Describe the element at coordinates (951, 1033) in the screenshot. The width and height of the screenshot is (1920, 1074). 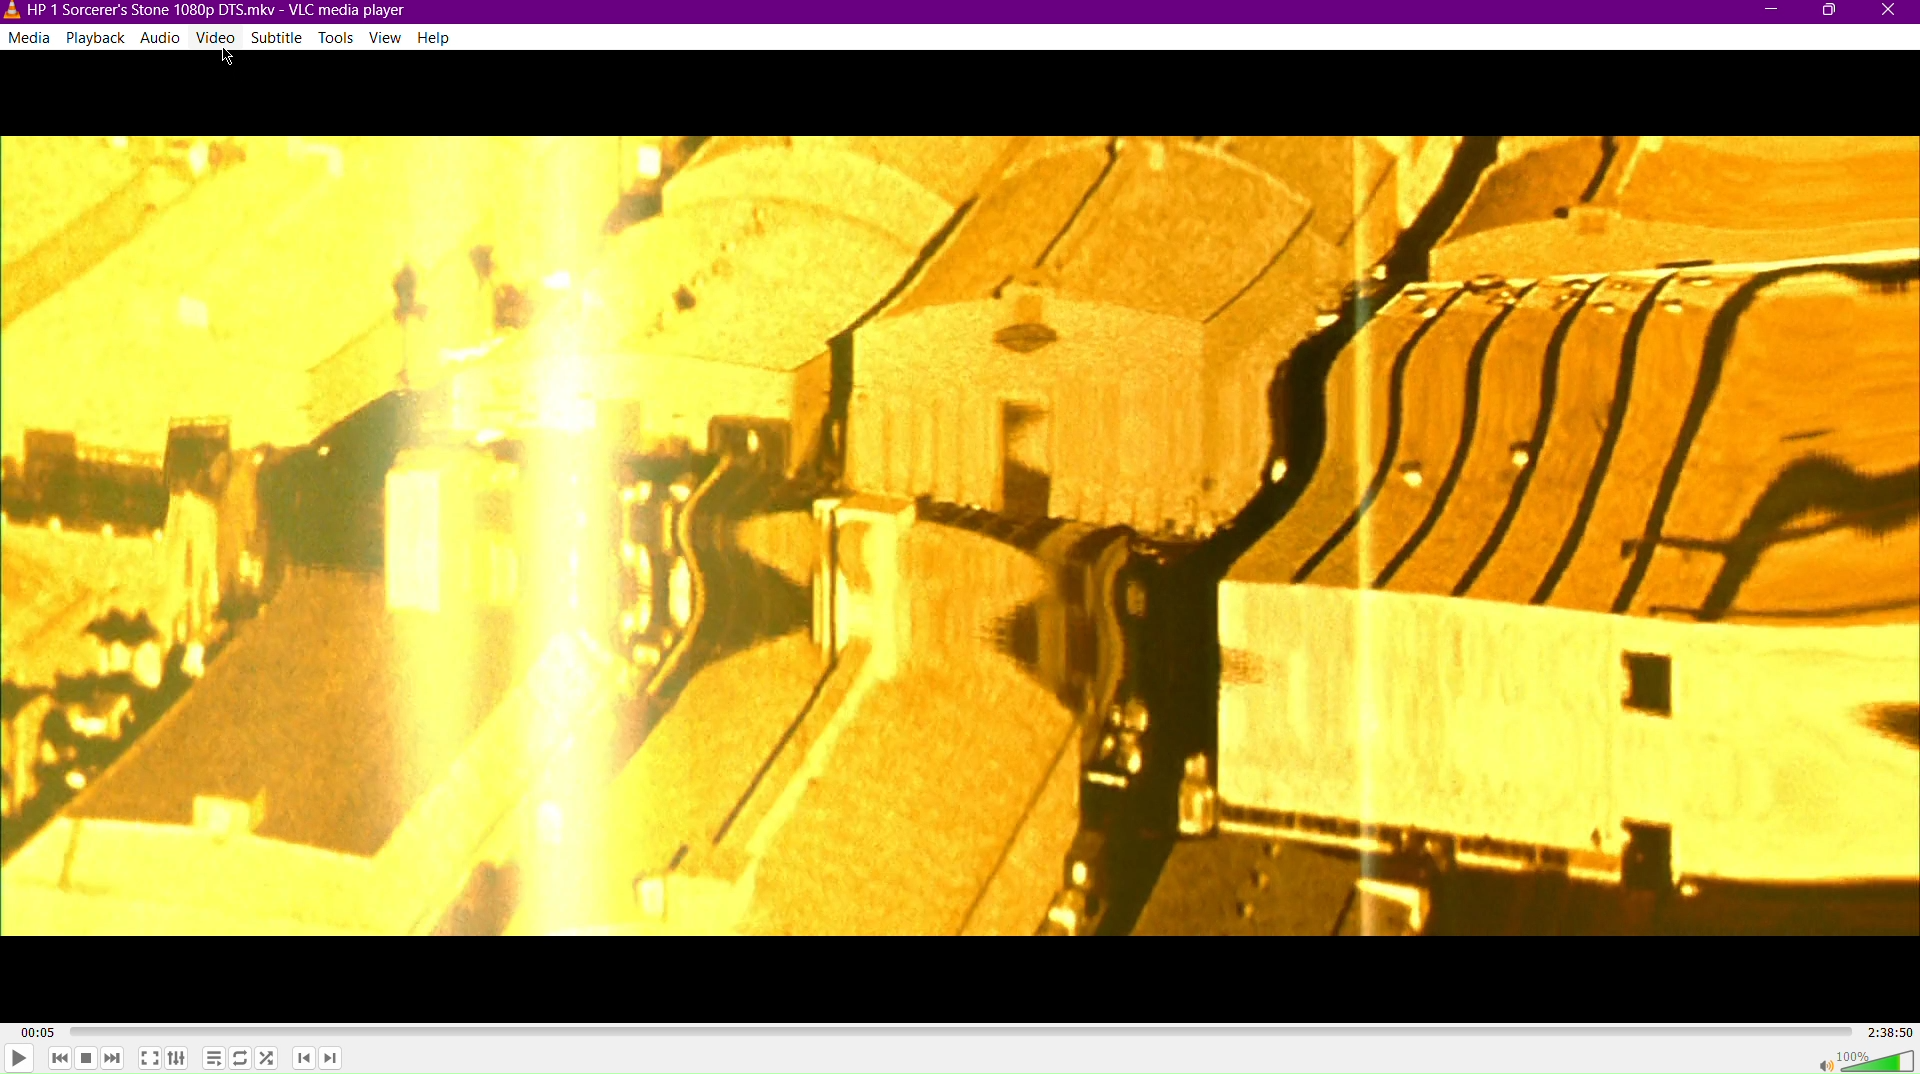
I see `Timeline` at that location.